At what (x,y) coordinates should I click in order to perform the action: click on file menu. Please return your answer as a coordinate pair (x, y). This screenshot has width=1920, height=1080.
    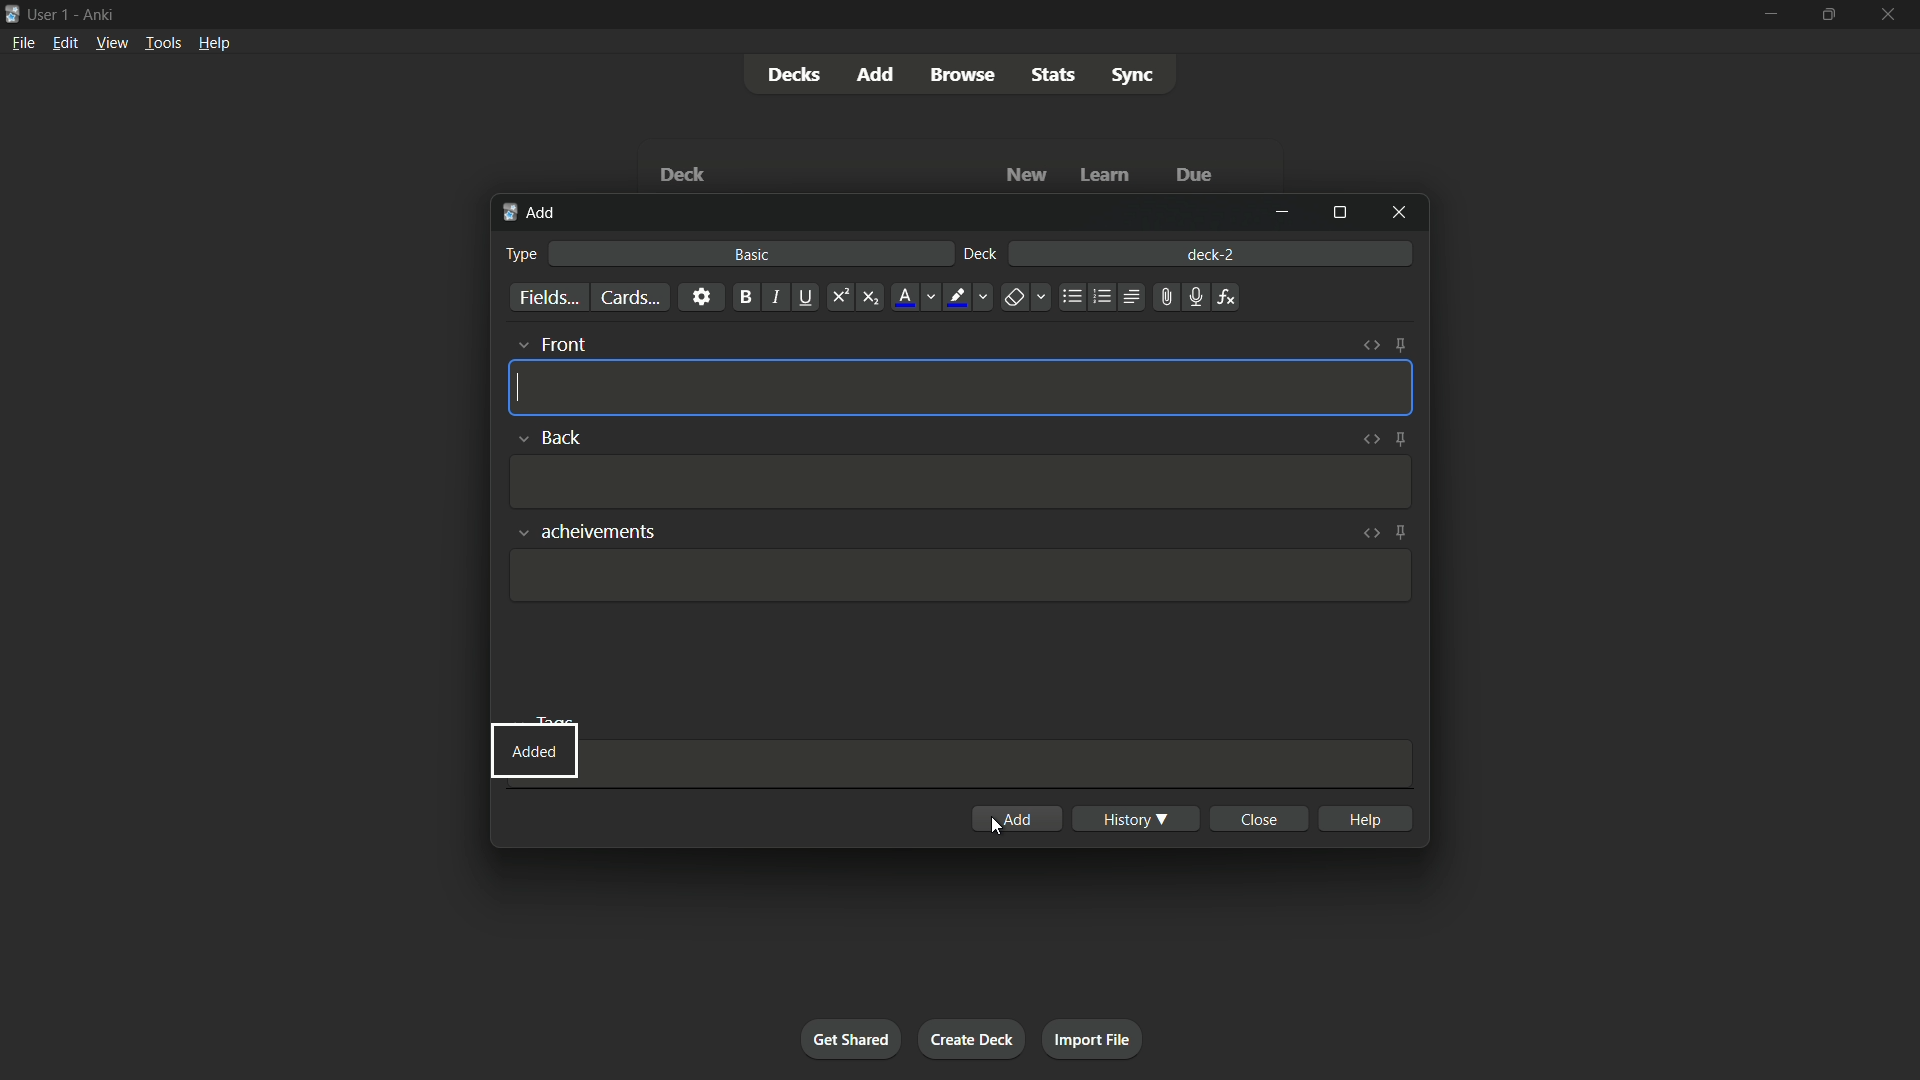
    Looking at the image, I should click on (24, 43).